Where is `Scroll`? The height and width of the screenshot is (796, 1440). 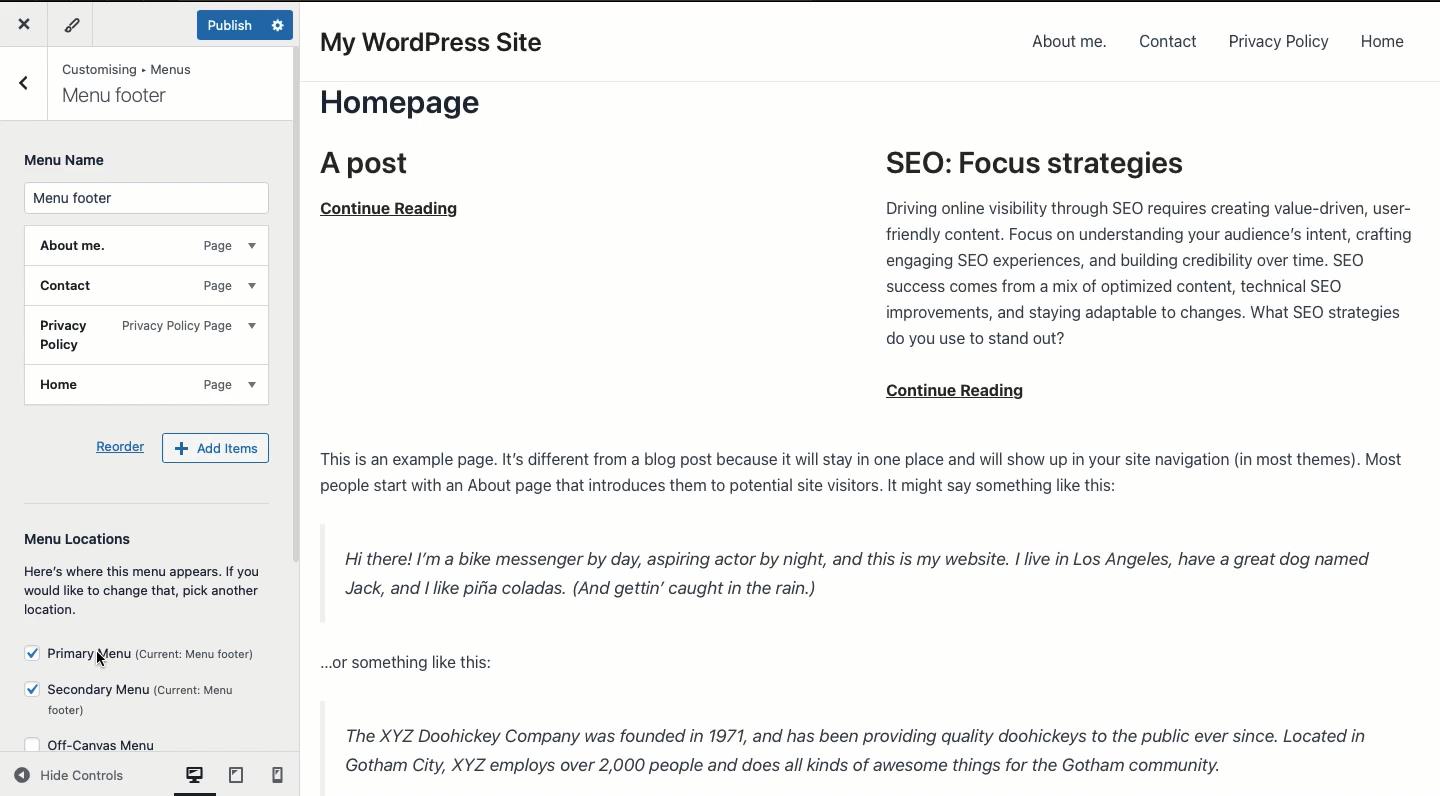 Scroll is located at coordinates (301, 400).